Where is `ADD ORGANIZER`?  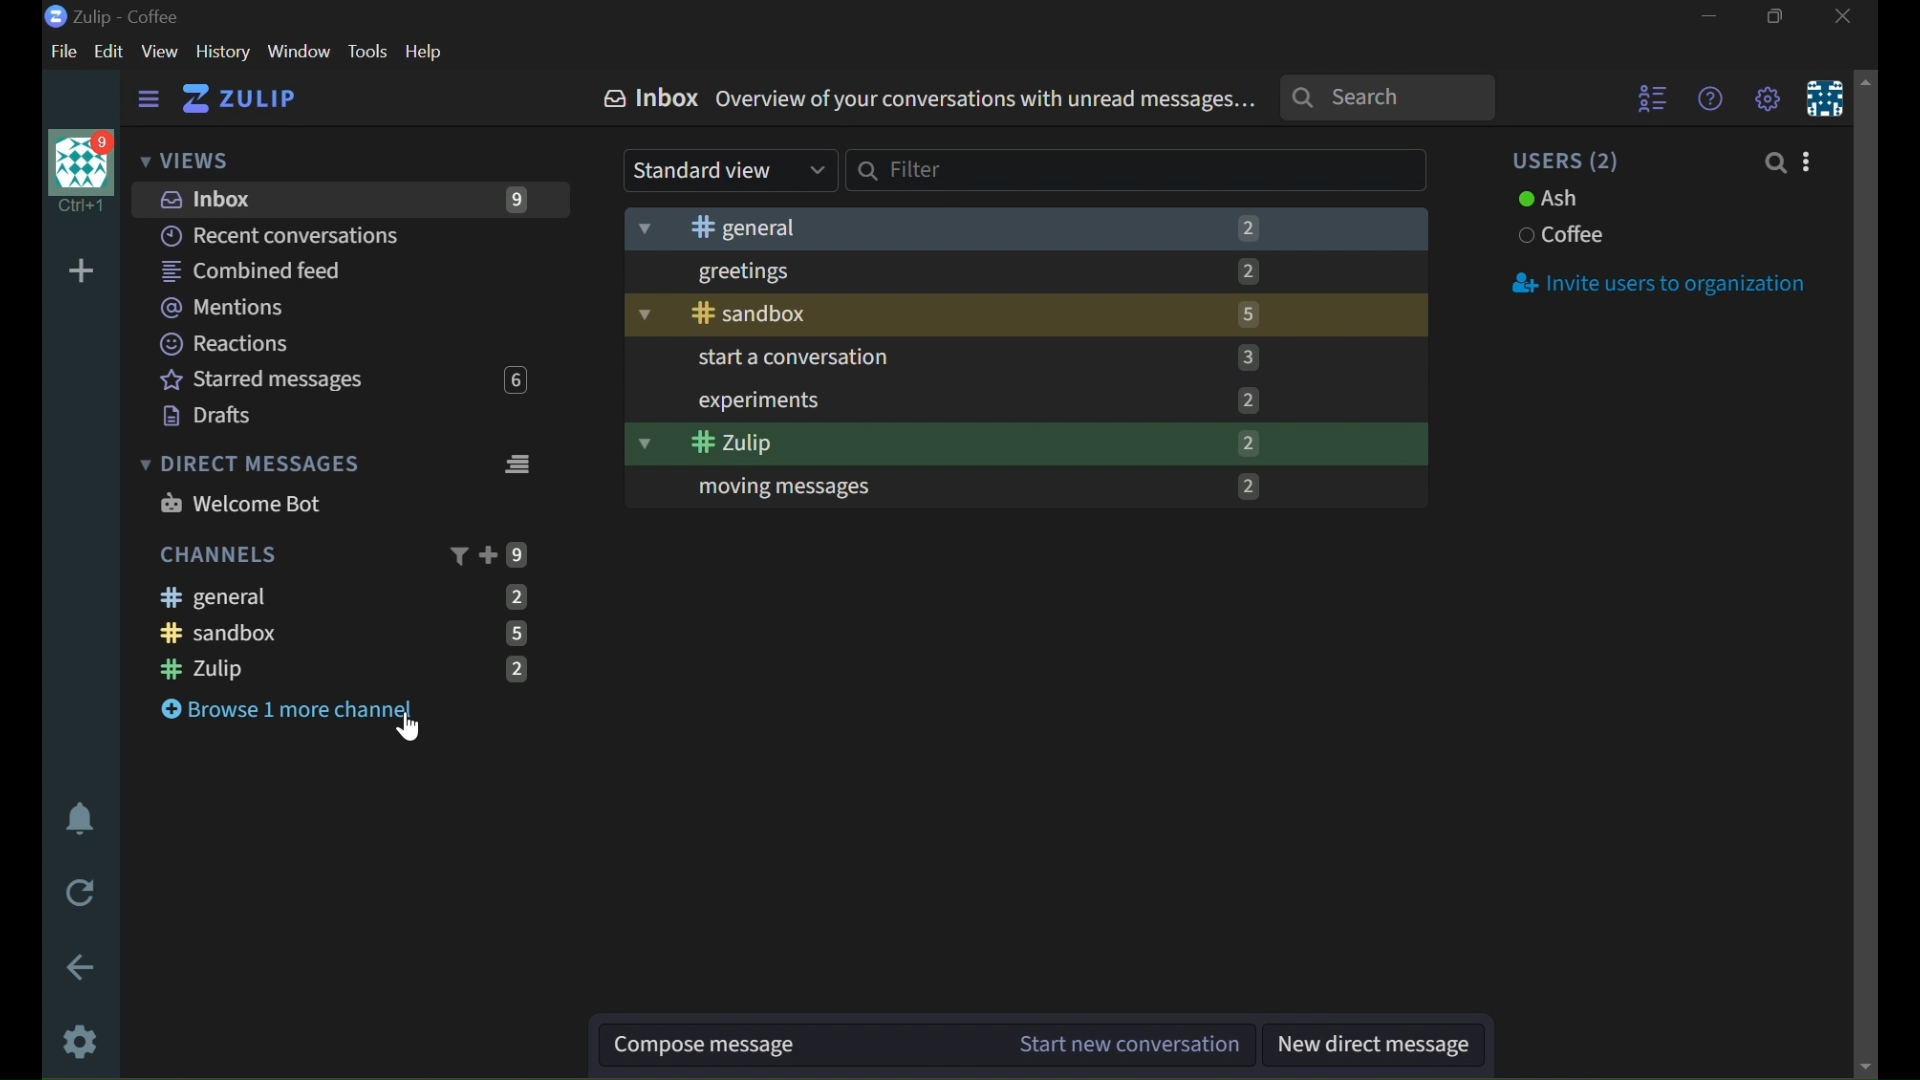 ADD ORGANIZER is located at coordinates (80, 272).